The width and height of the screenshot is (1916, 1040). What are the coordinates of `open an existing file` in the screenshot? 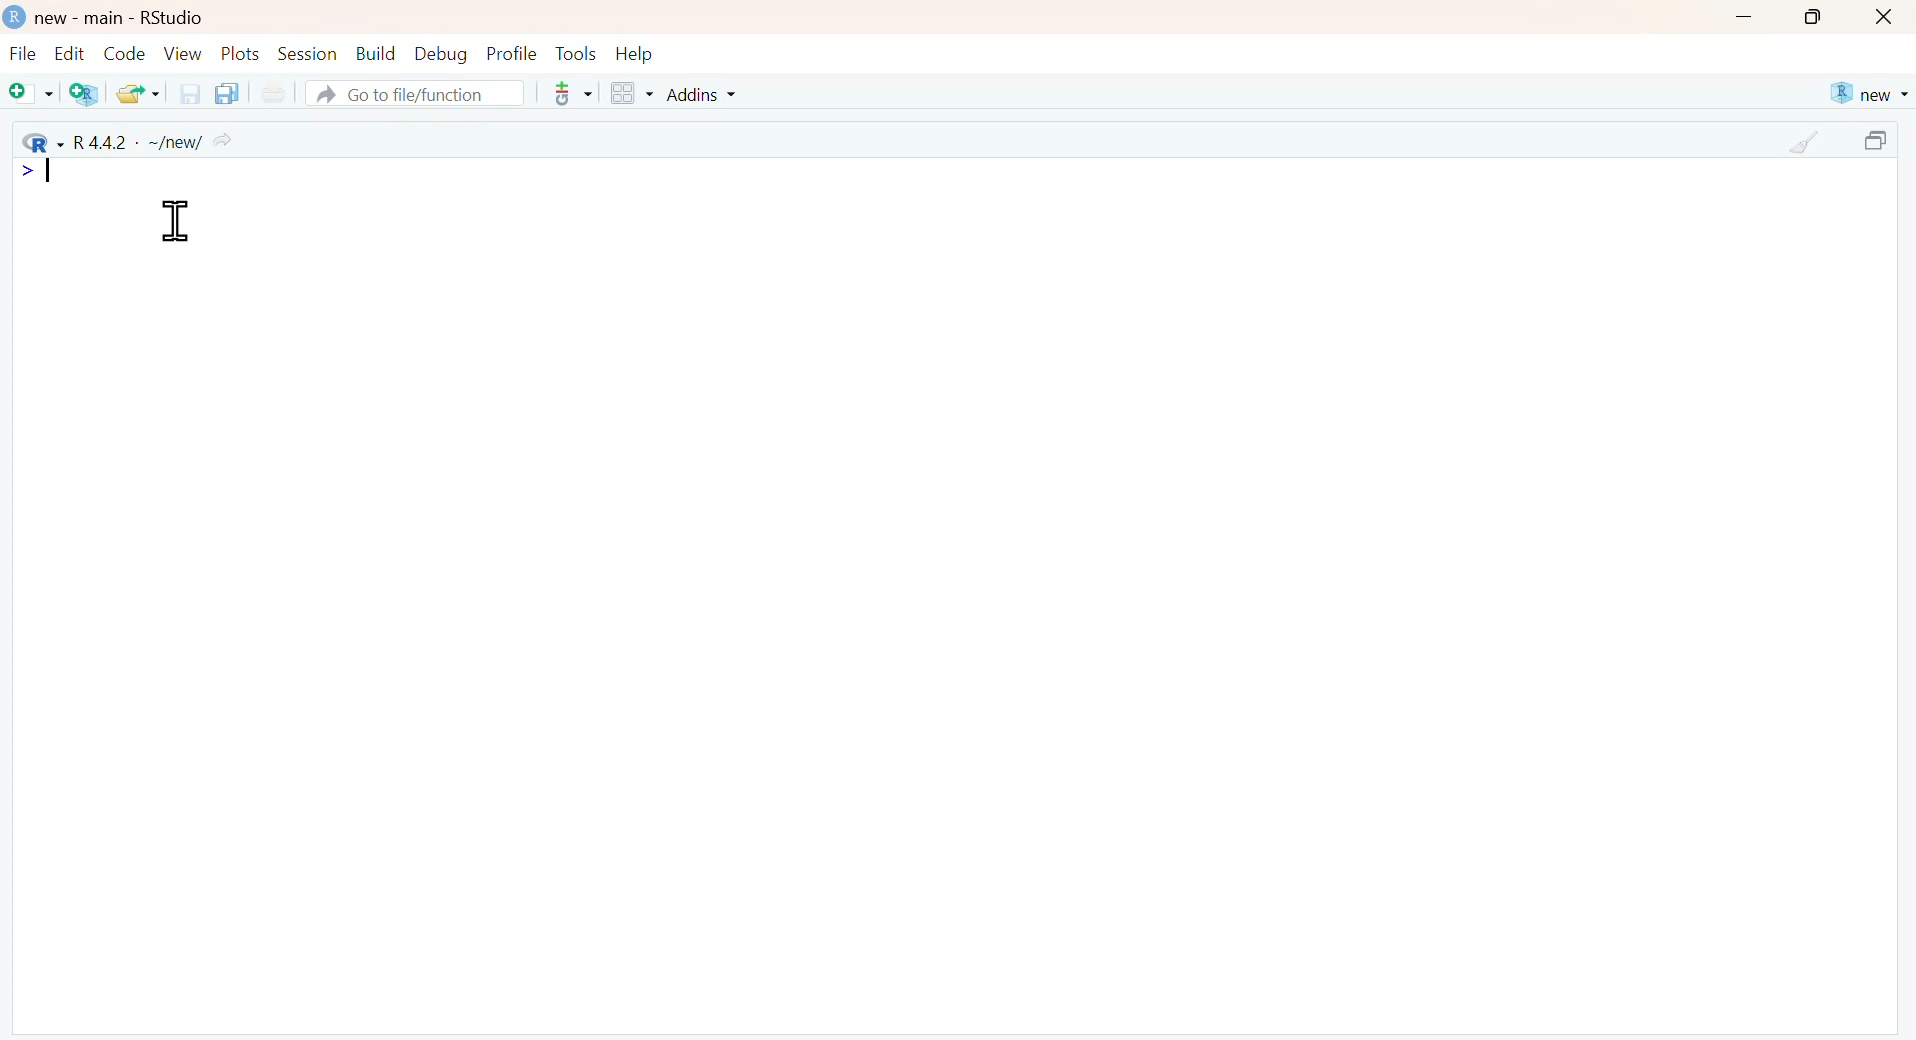 It's located at (137, 92).